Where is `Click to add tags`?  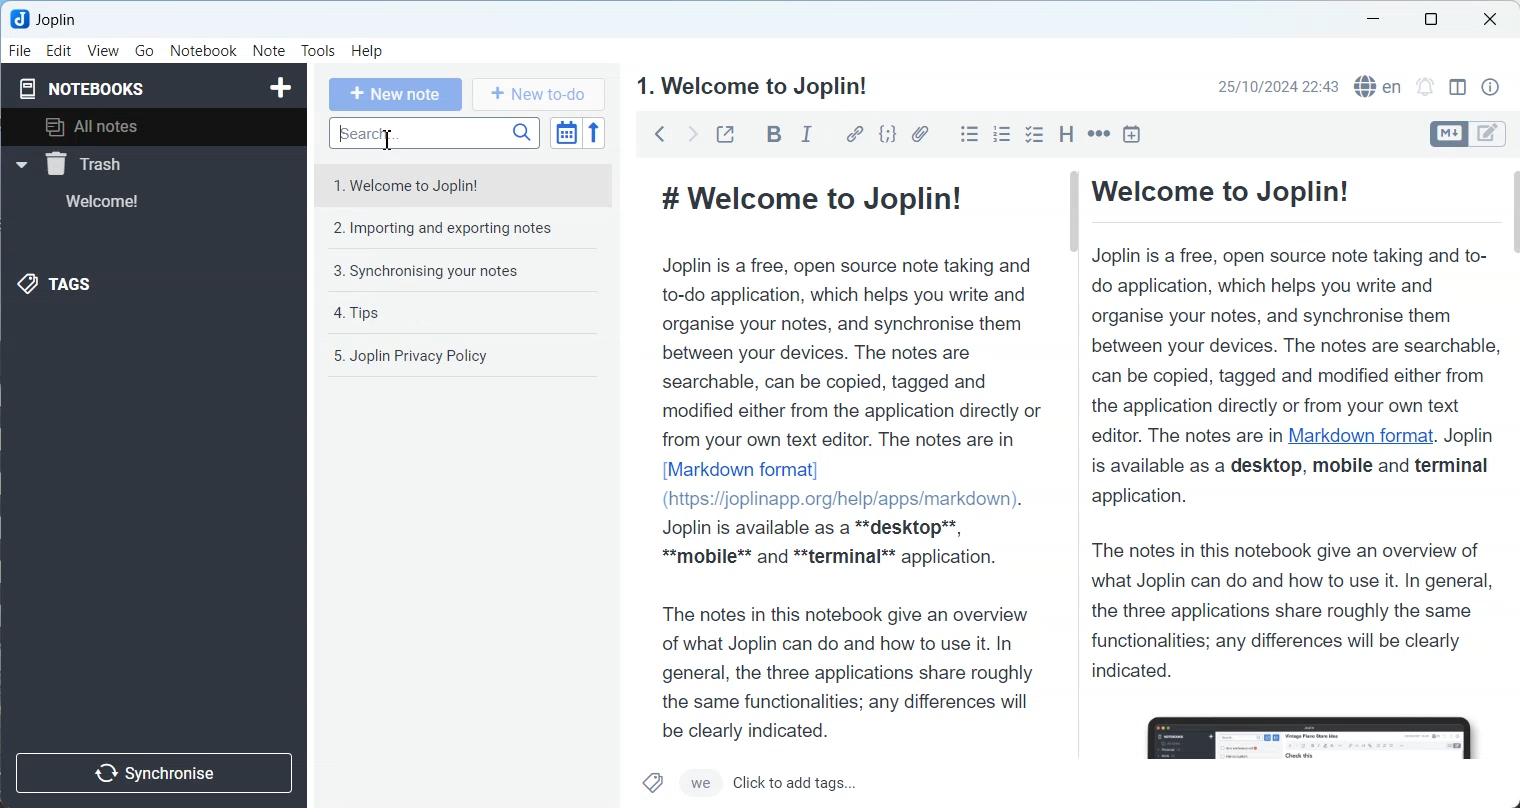
Click to add tags is located at coordinates (866, 782).